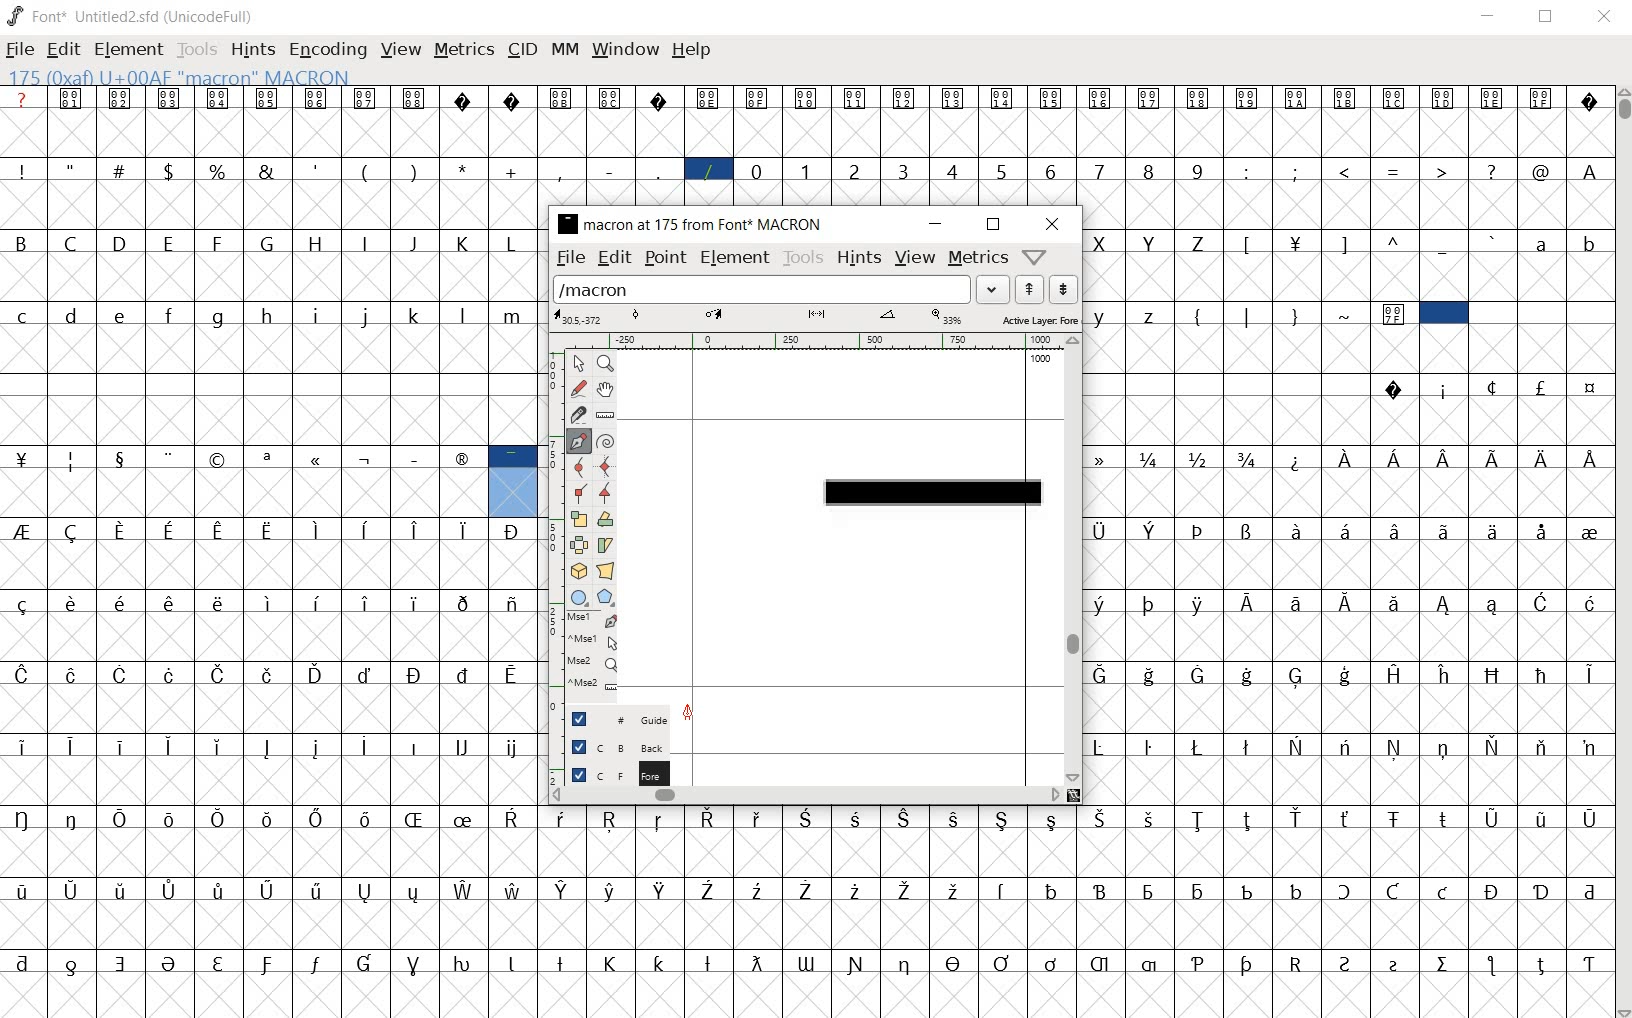 Image resolution: width=1632 pixels, height=1018 pixels. What do you see at coordinates (565, 961) in the screenshot?
I see `Symbol` at bounding box center [565, 961].